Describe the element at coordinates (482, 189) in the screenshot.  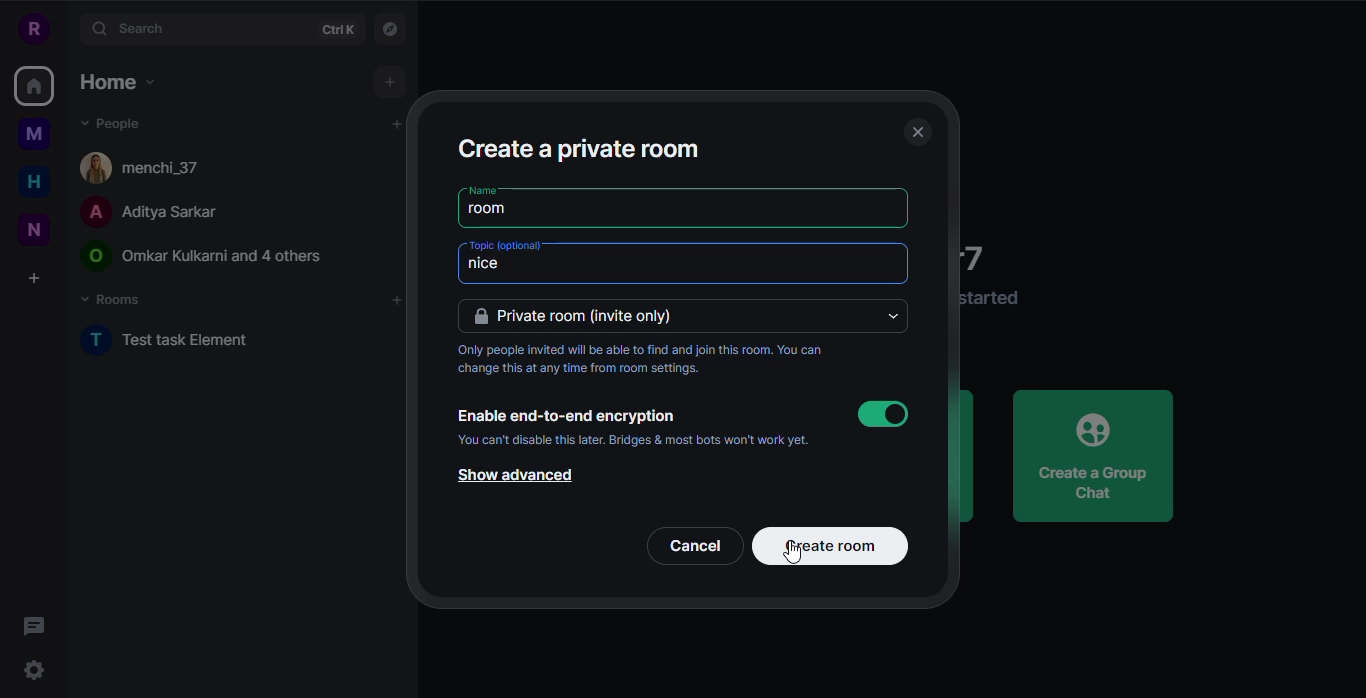
I see `name` at that location.